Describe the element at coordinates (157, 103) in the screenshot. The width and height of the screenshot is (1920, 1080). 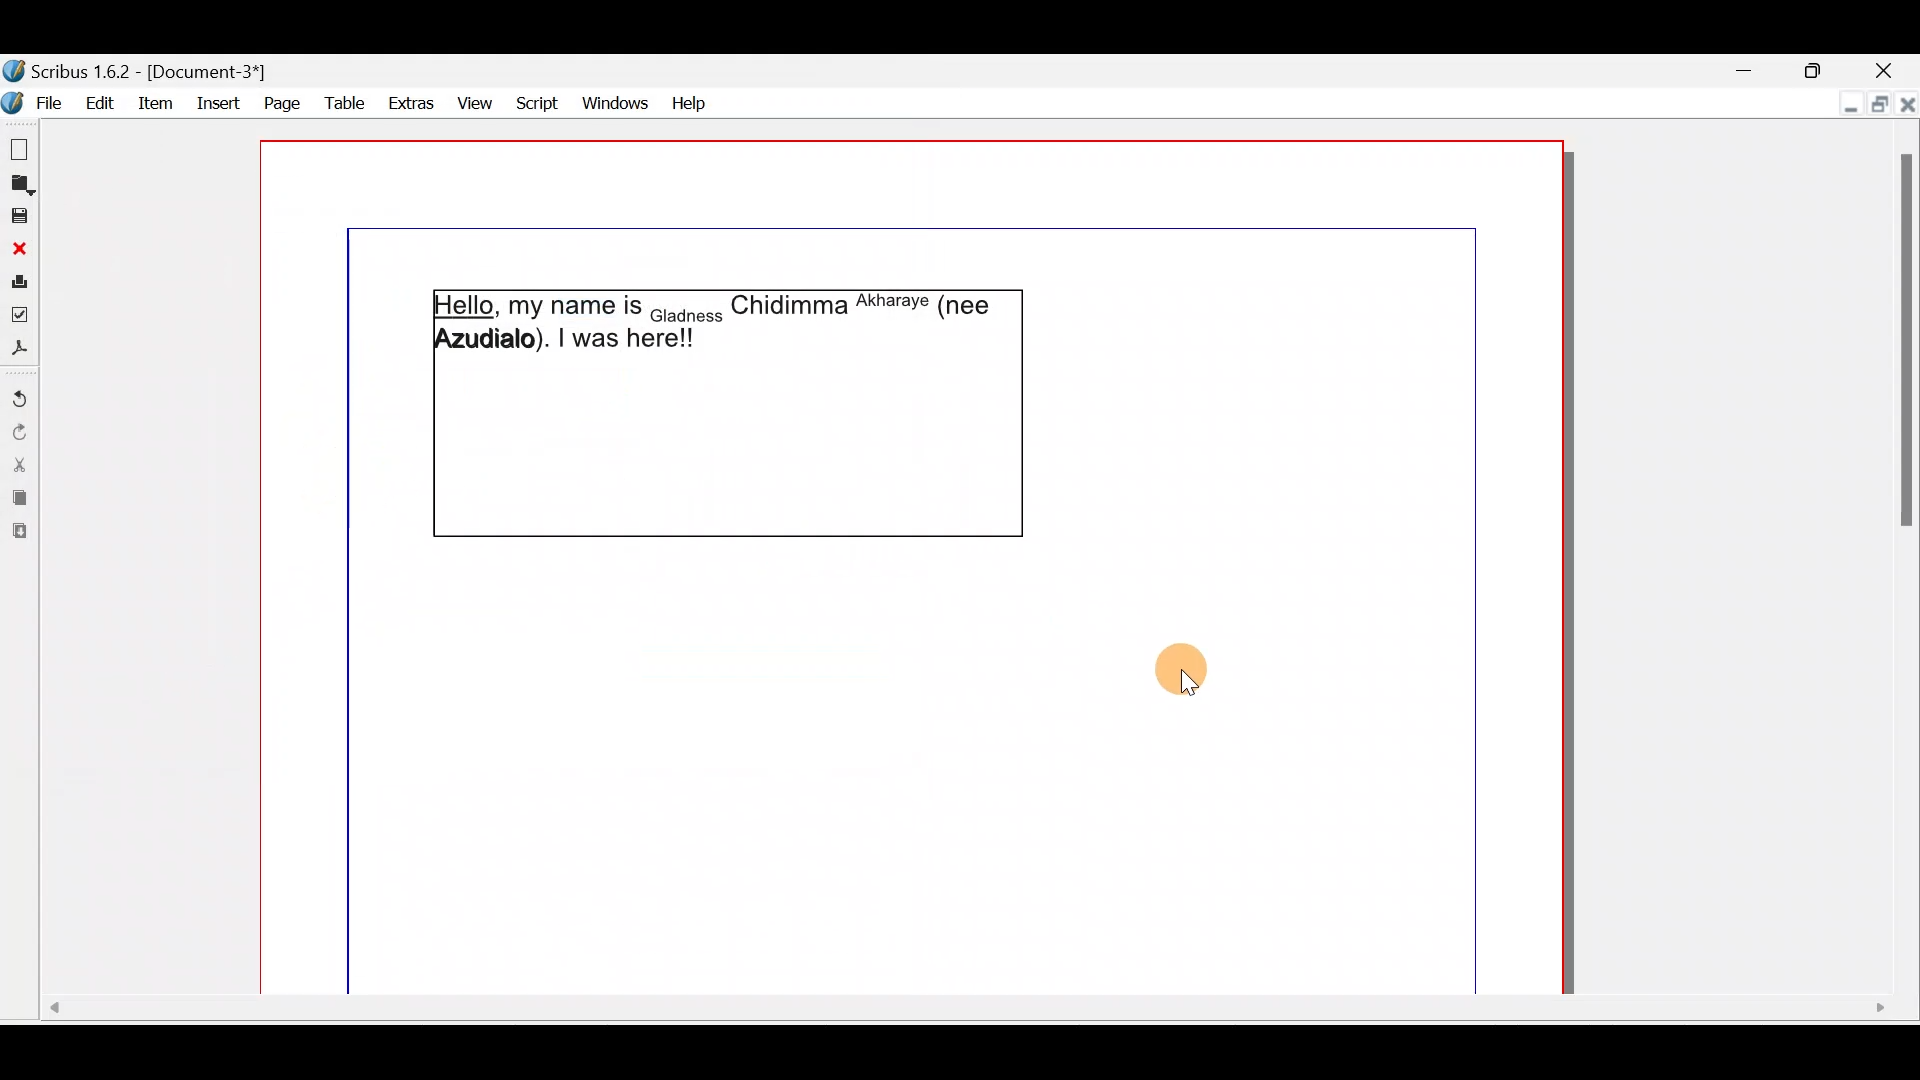
I see `Item` at that location.